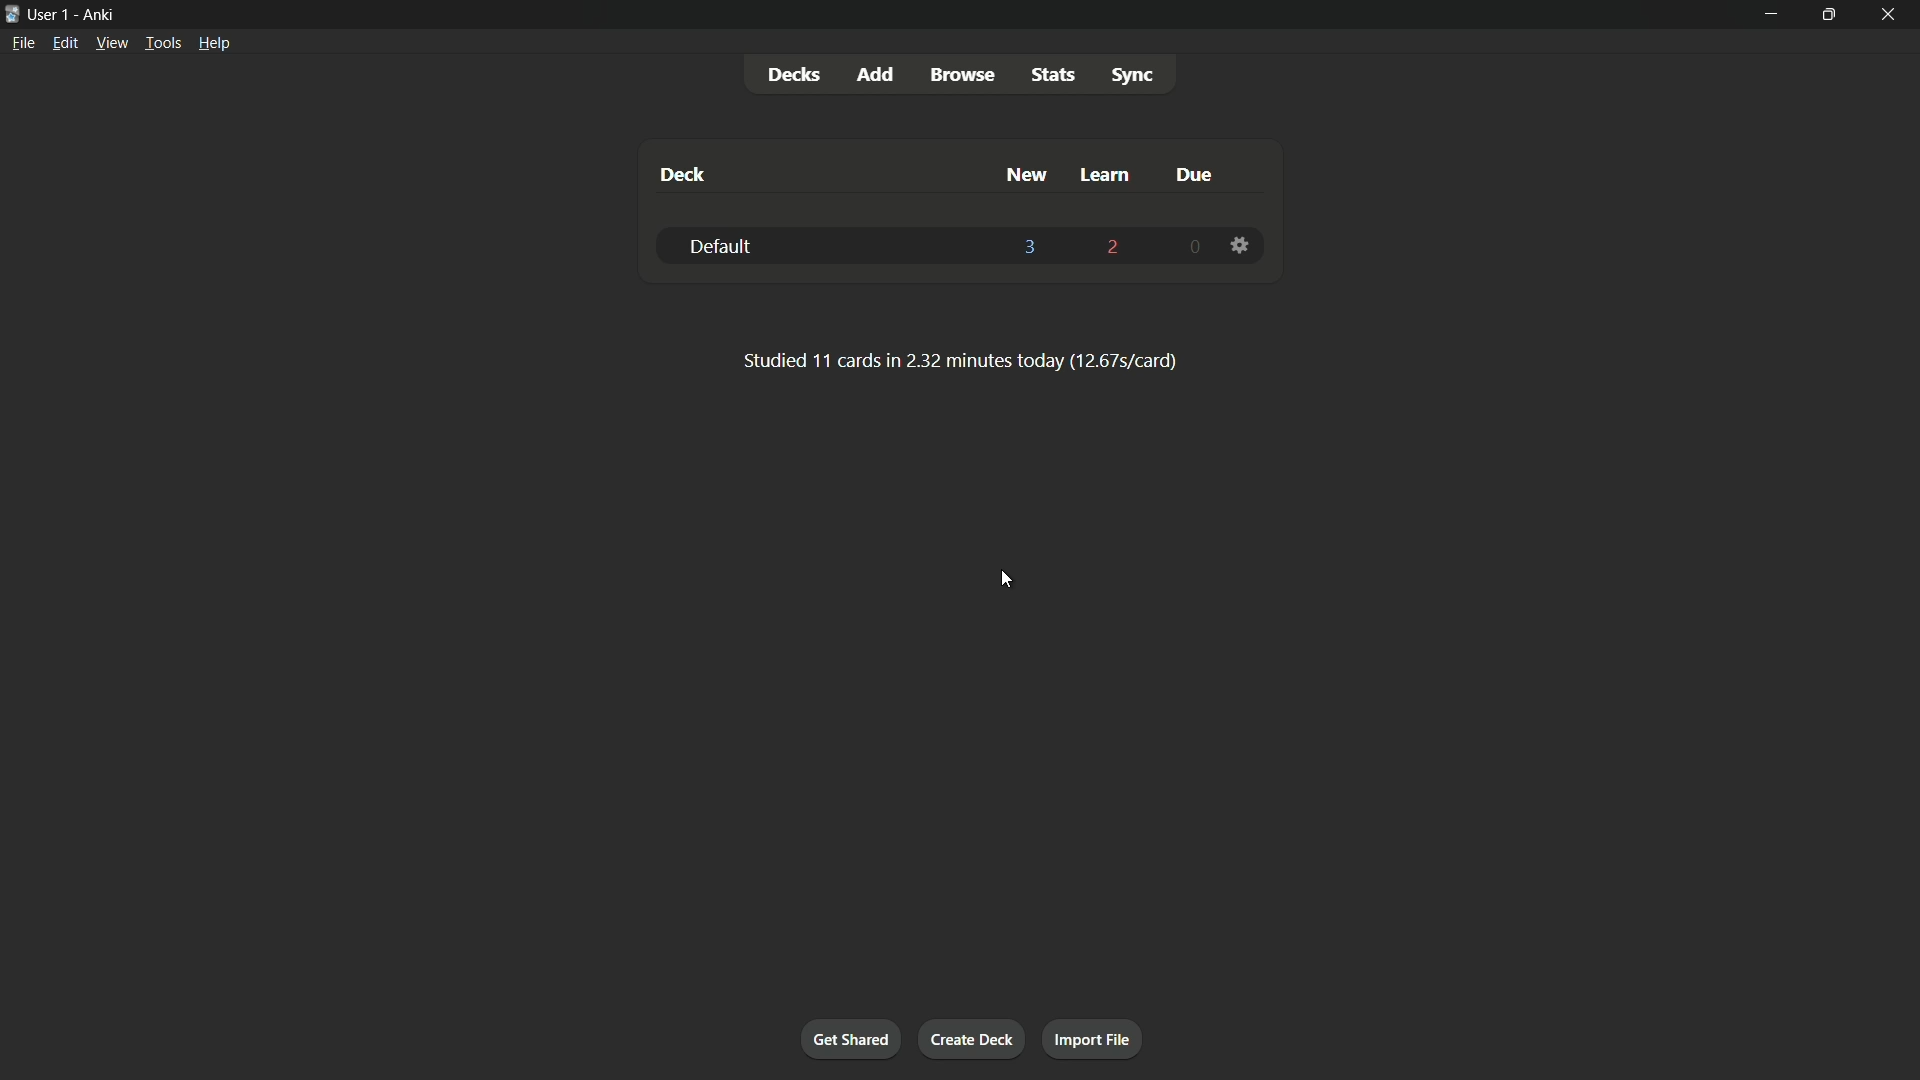 Image resolution: width=1920 pixels, height=1080 pixels. Describe the element at coordinates (1113, 248) in the screenshot. I see `2` at that location.